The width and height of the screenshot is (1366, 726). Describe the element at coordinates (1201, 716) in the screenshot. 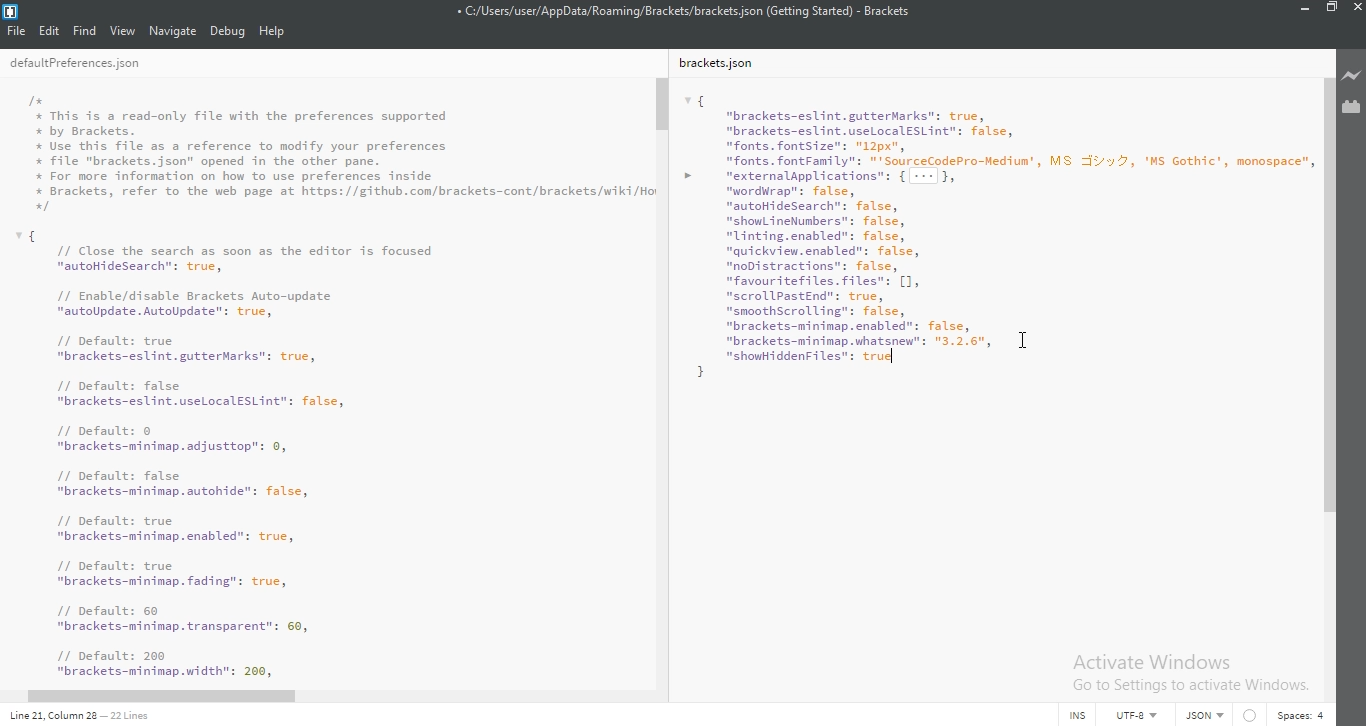

I see `JSON` at that location.